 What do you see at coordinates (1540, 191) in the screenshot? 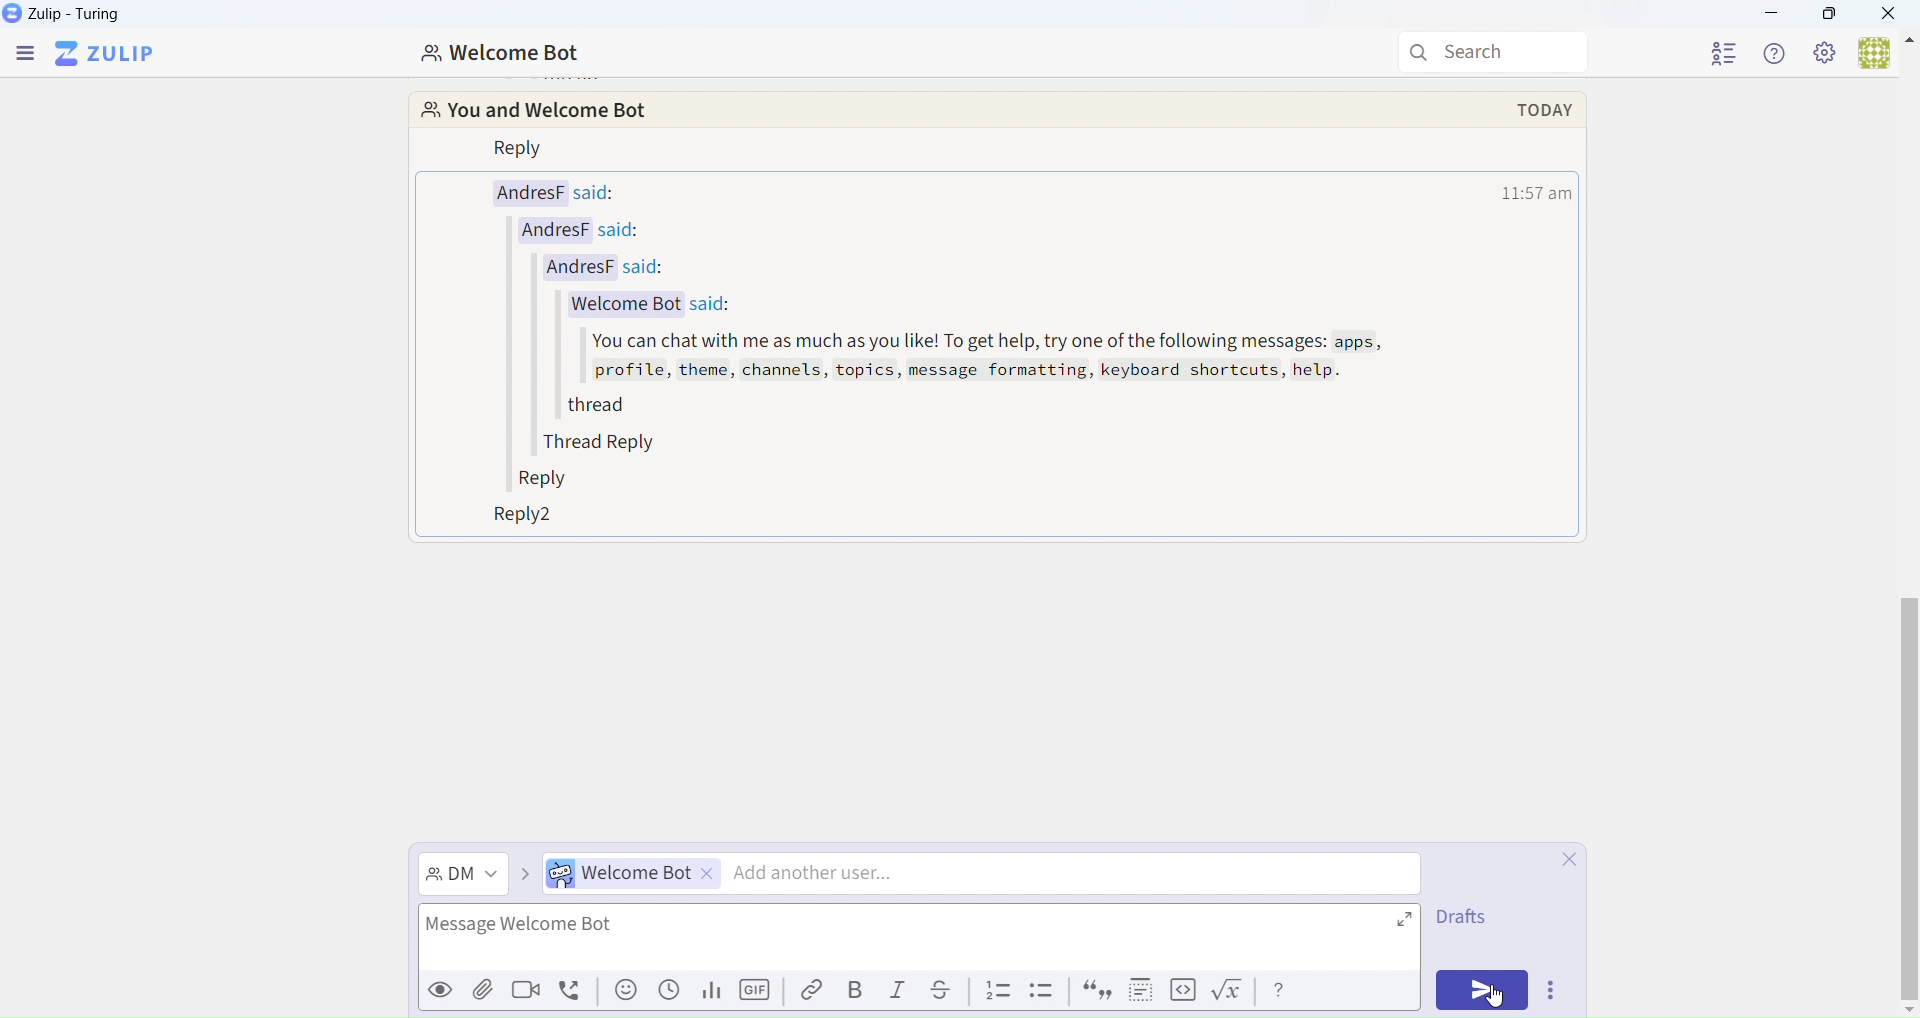
I see `time` at bounding box center [1540, 191].